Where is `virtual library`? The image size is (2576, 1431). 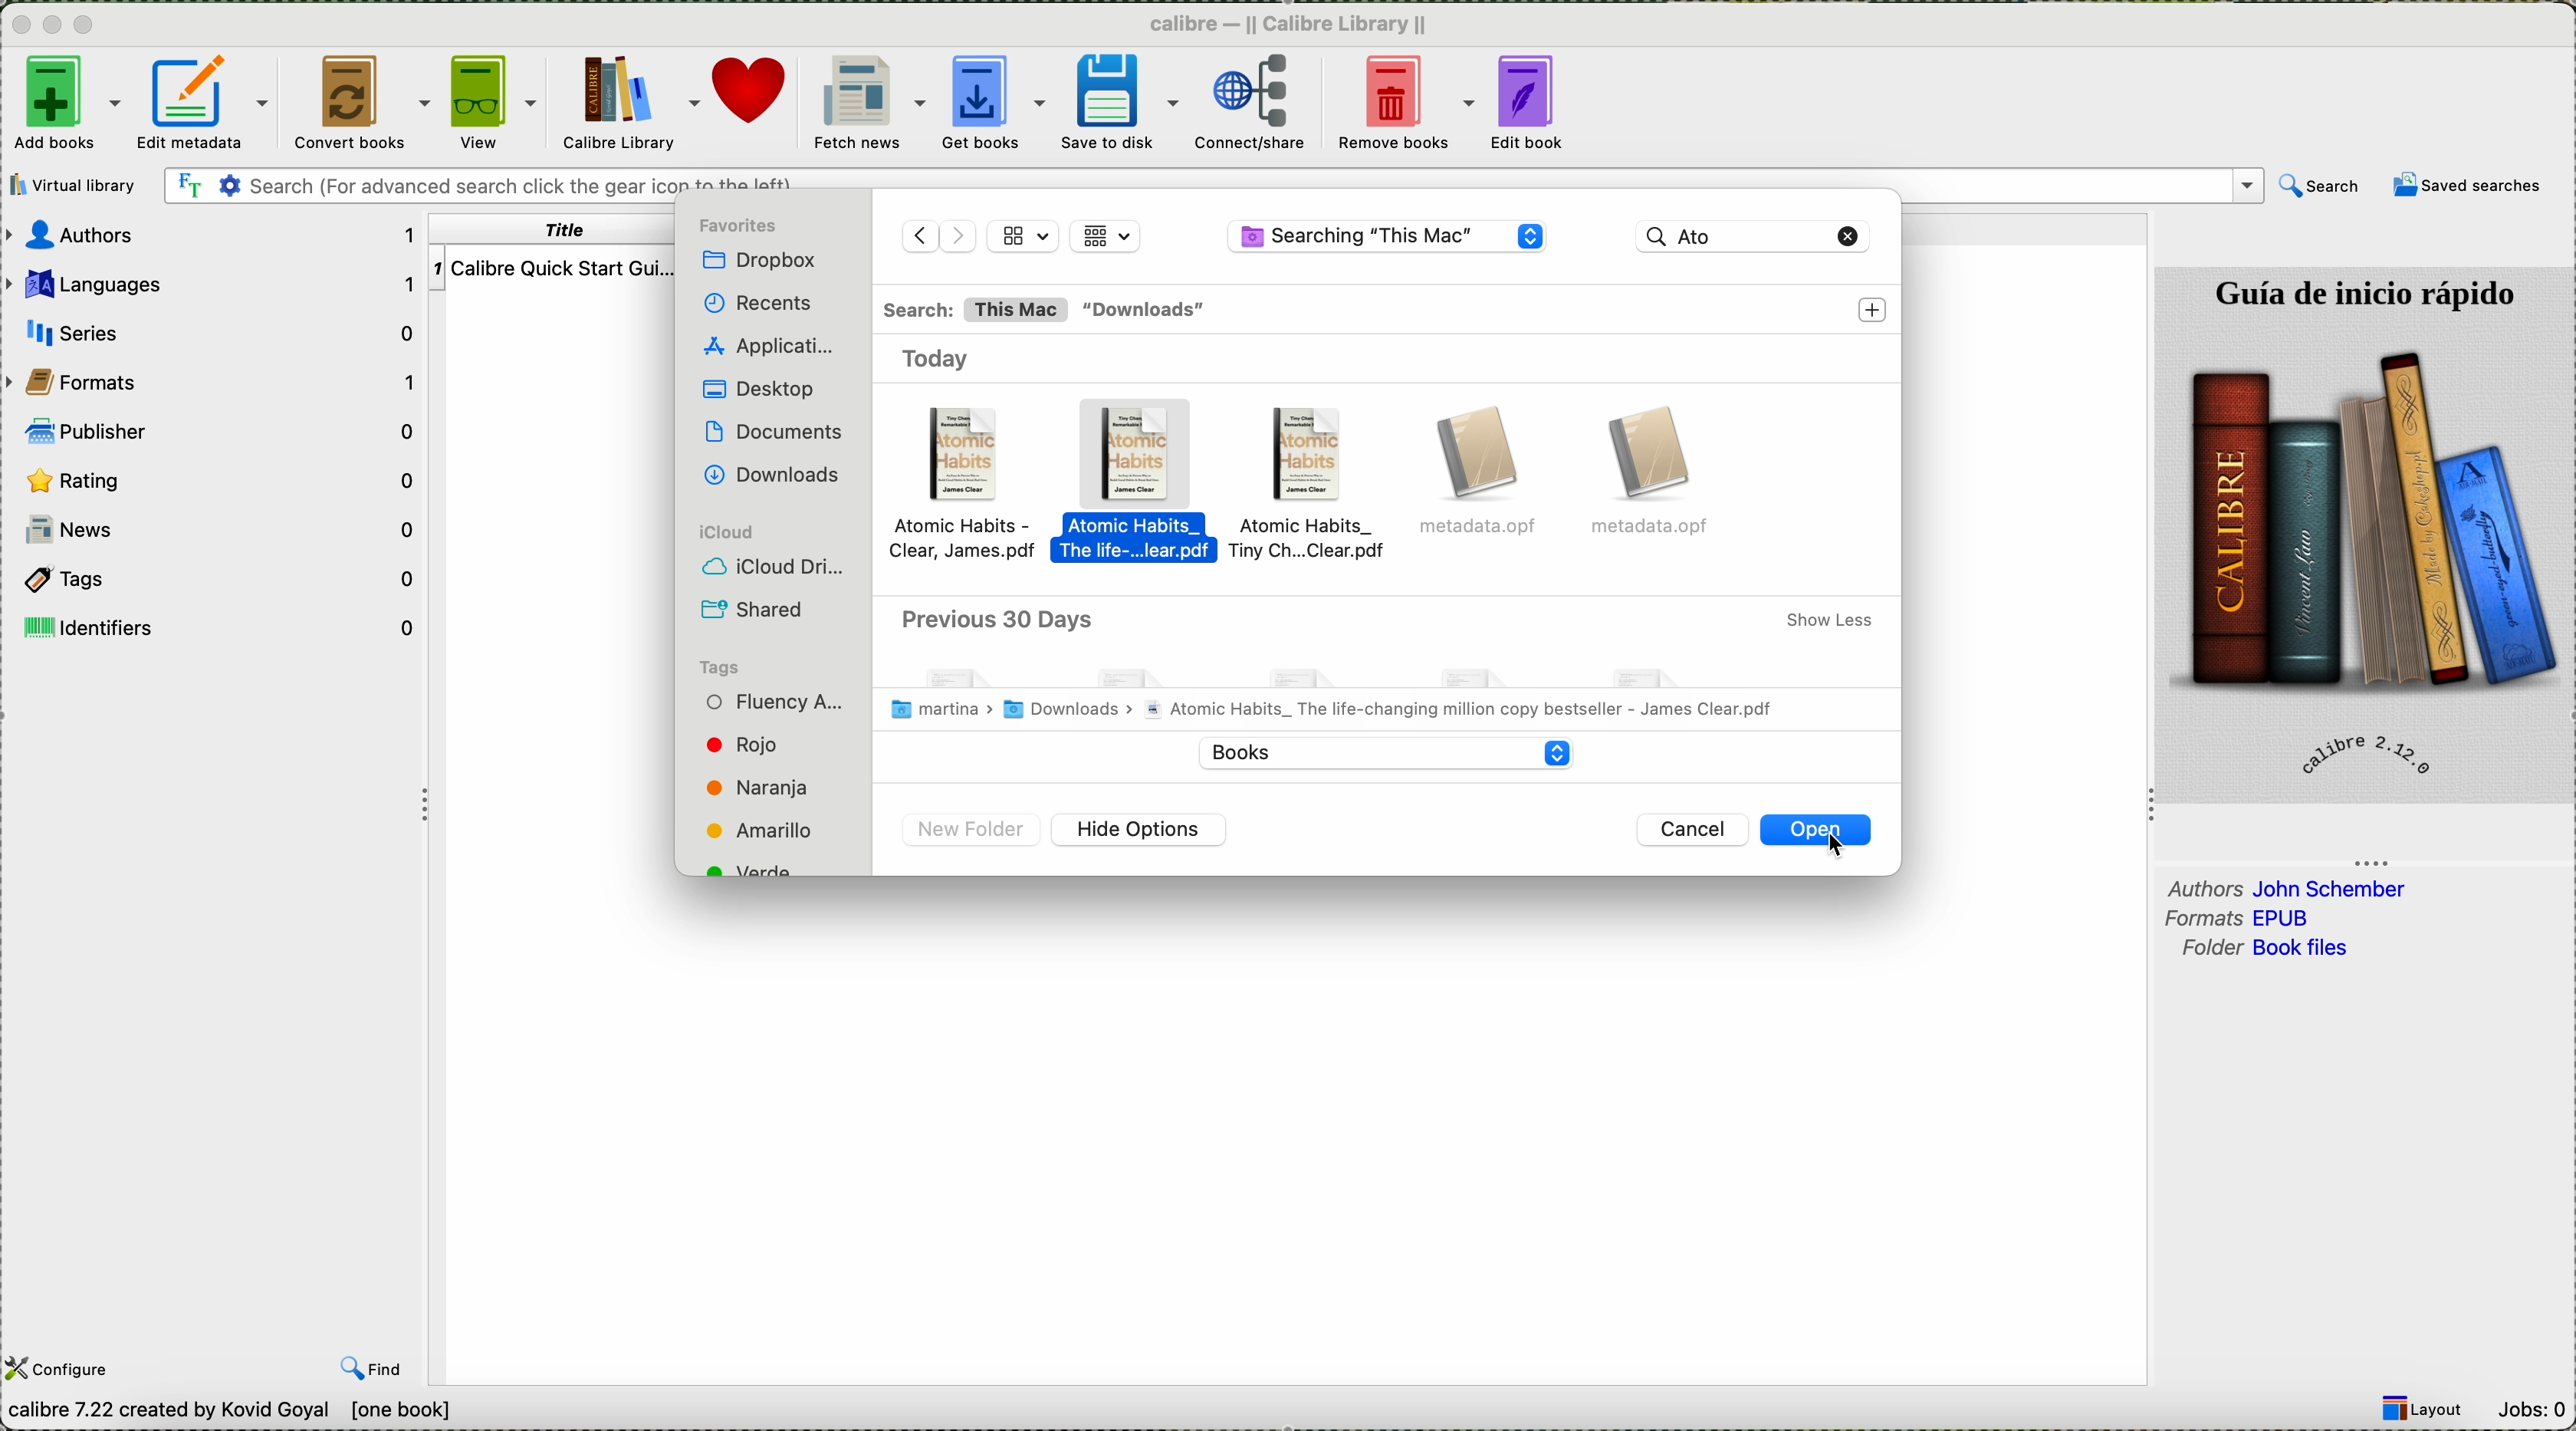
virtual library is located at coordinates (74, 186).